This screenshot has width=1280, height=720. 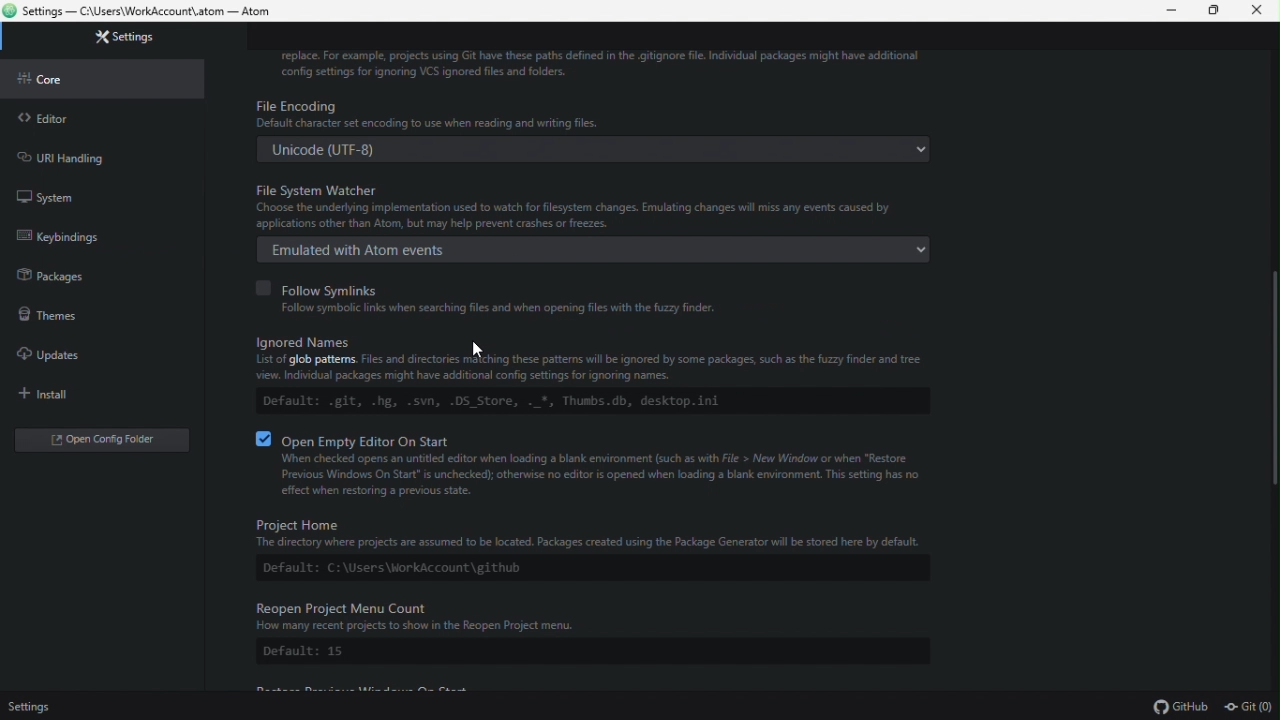 I want to click on Packages, so click(x=94, y=277).